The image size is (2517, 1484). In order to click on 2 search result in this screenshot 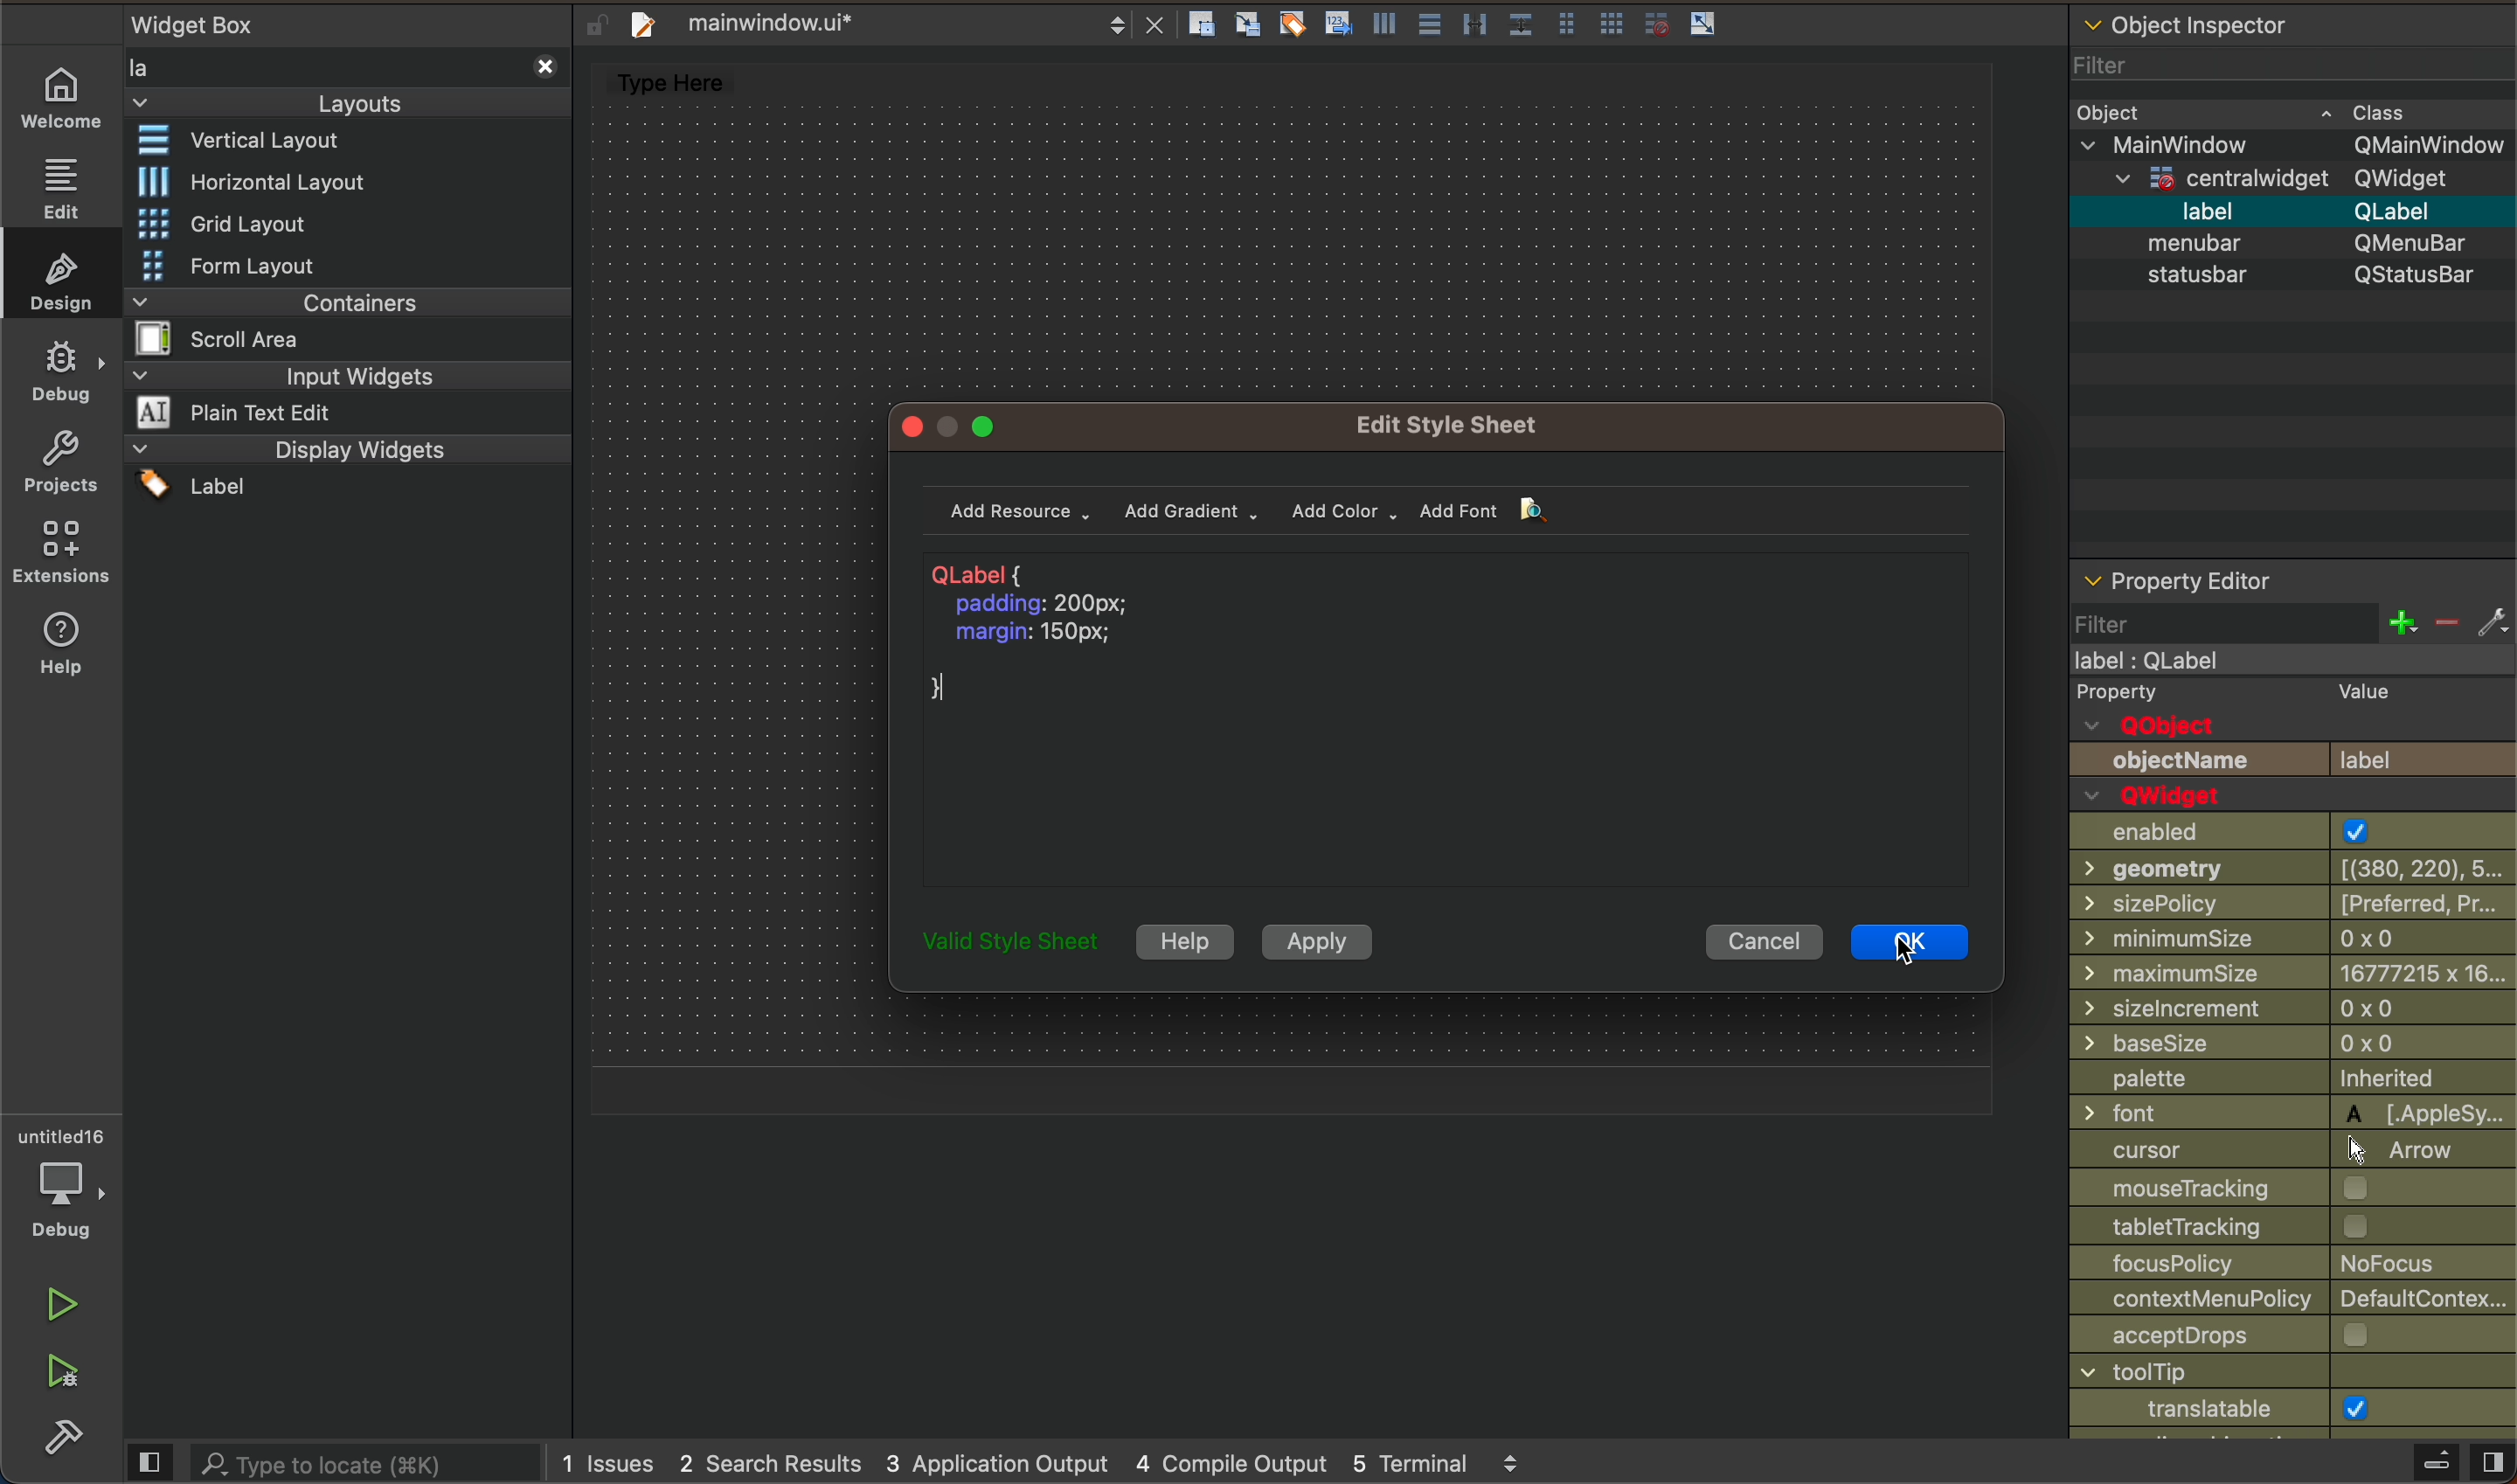, I will do `click(773, 1467)`.